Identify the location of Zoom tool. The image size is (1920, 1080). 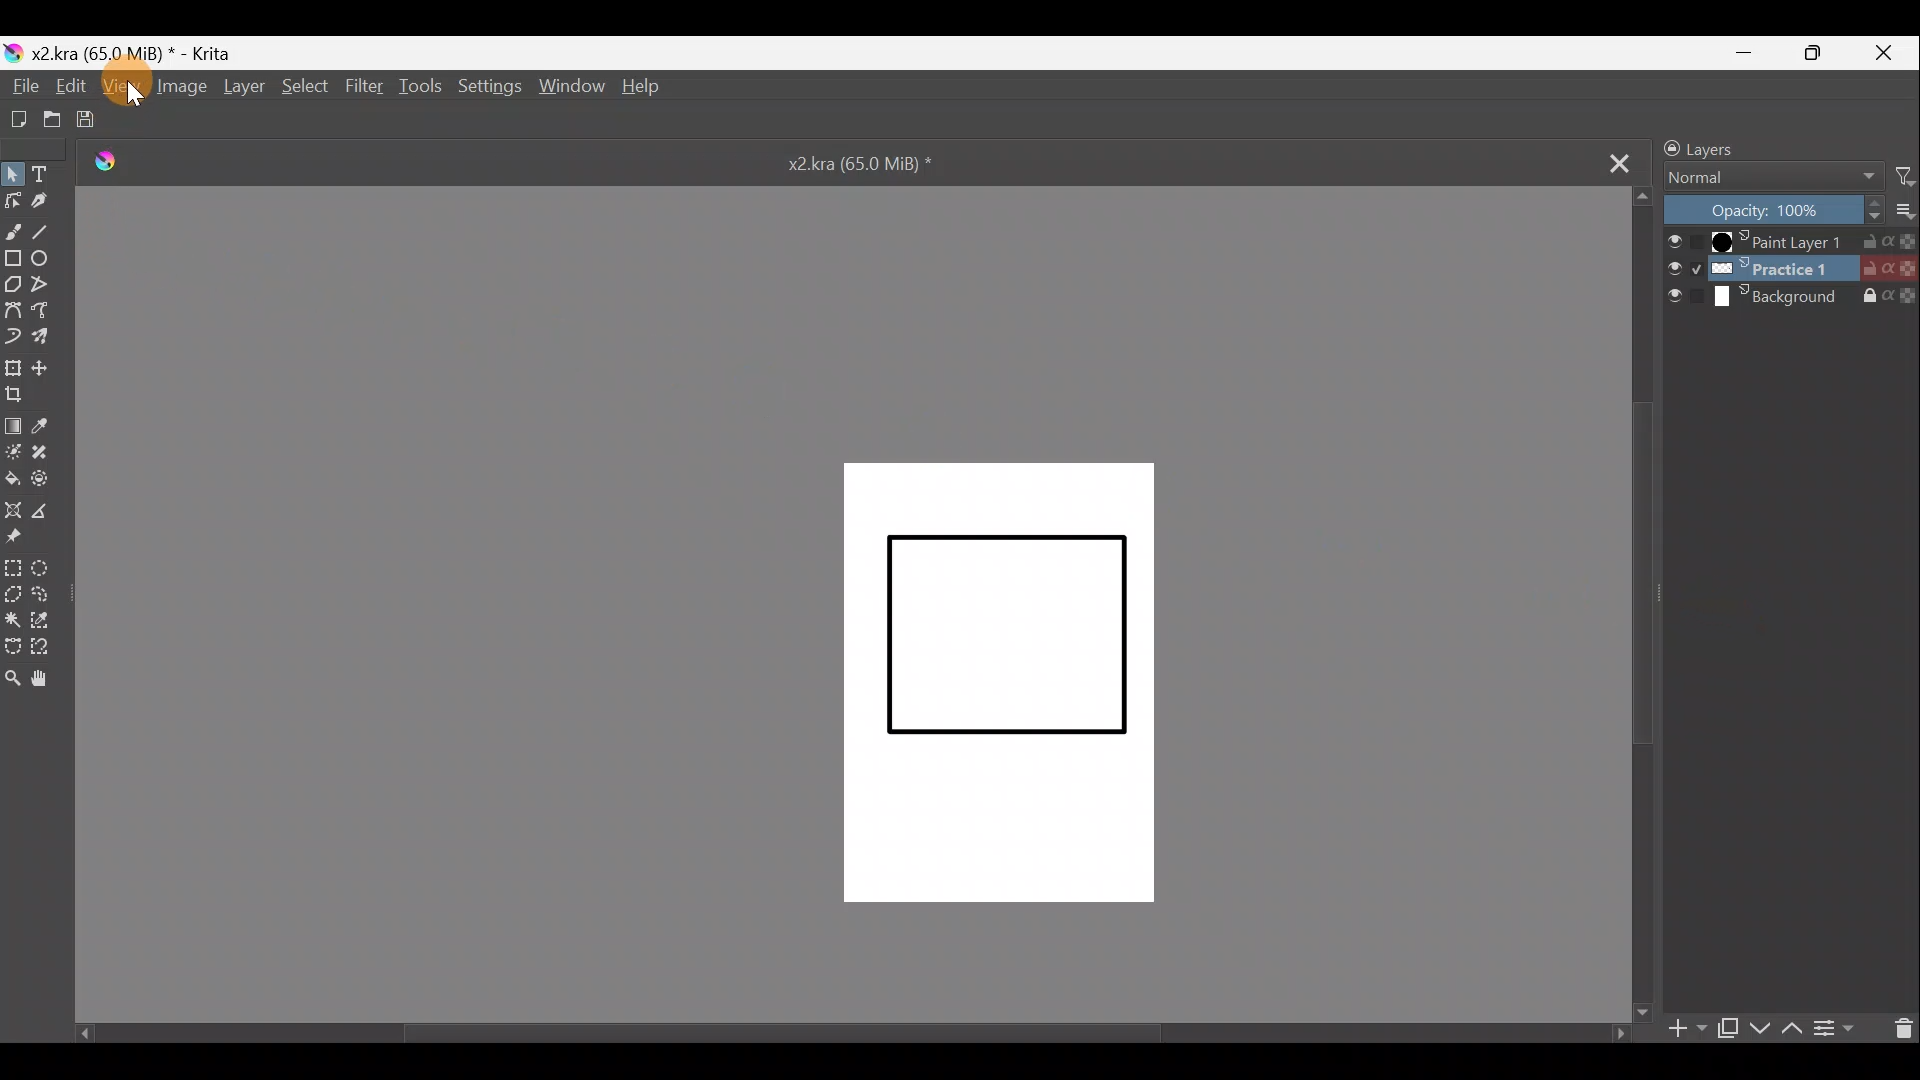
(16, 680).